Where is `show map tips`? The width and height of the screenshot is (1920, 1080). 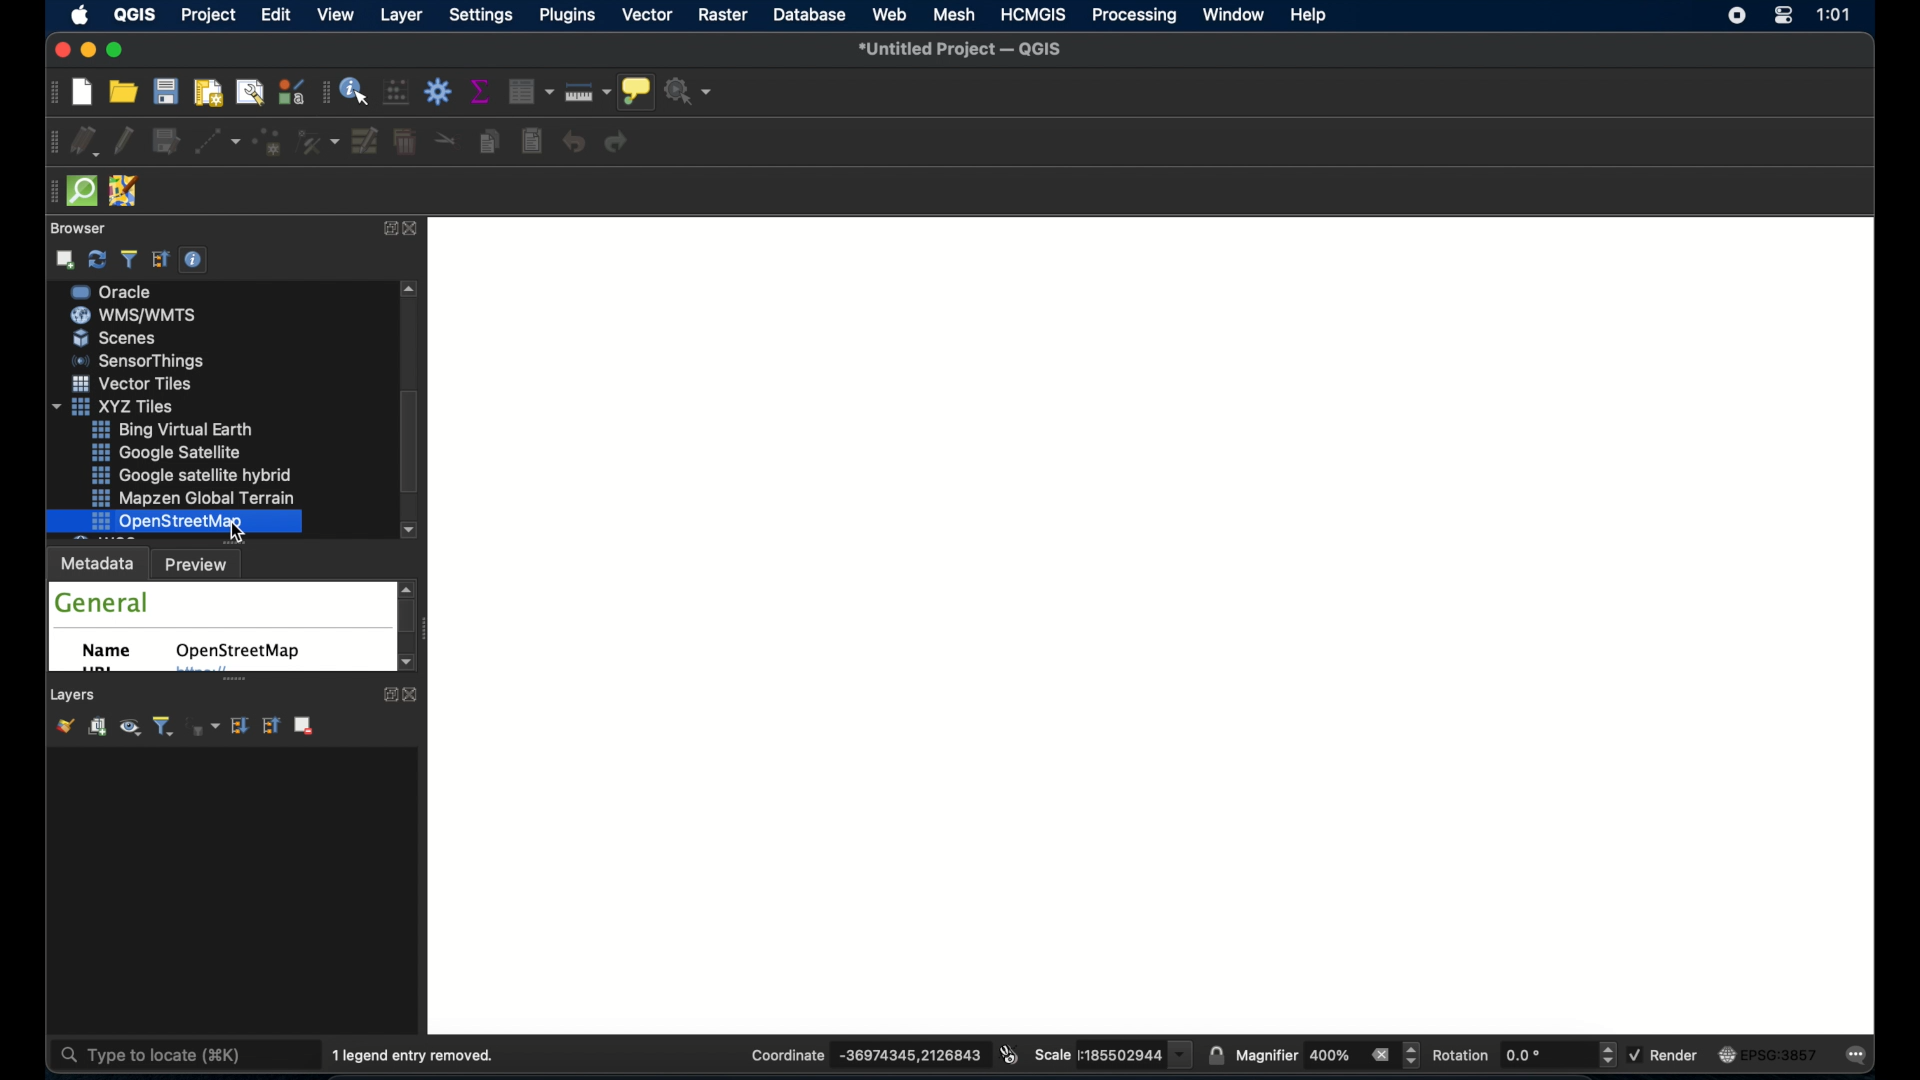
show map tips is located at coordinates (635, 92).